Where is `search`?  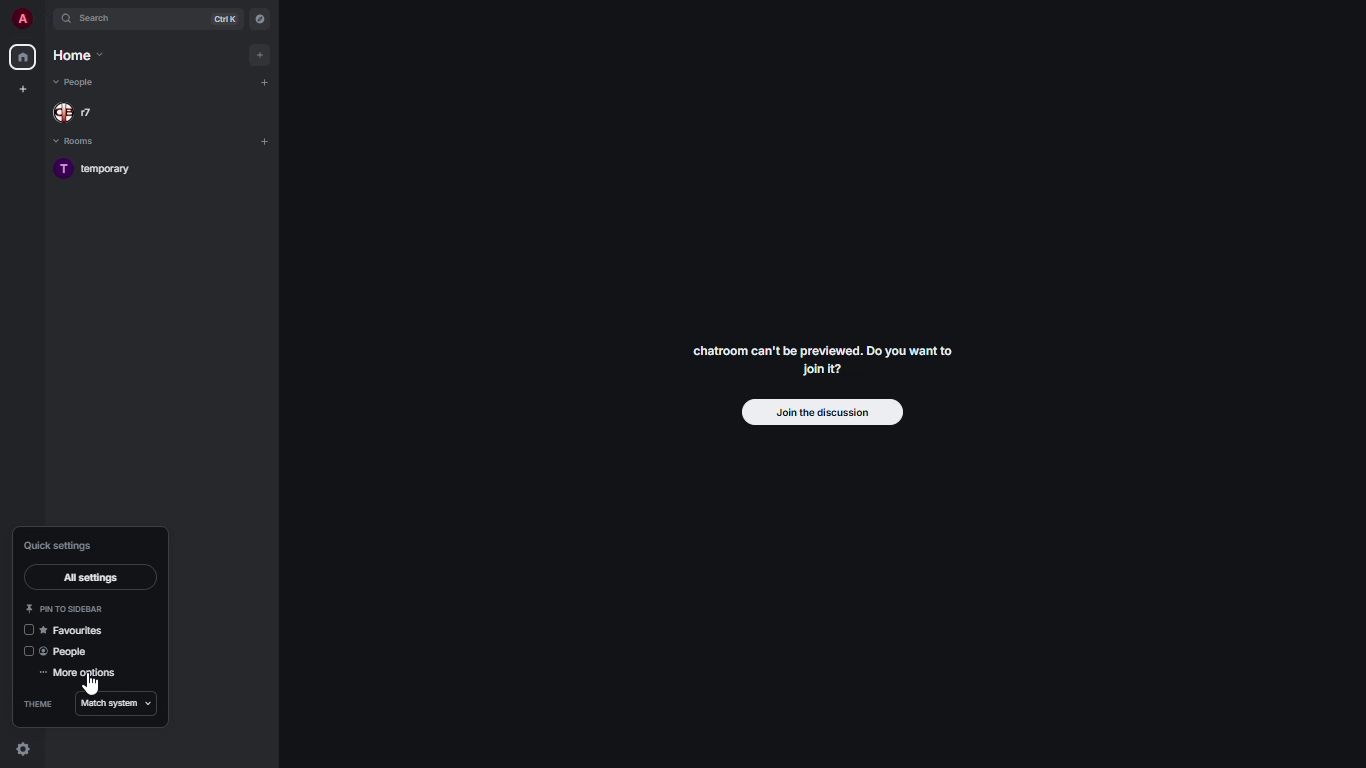 search is located at coordinates (98, 19).